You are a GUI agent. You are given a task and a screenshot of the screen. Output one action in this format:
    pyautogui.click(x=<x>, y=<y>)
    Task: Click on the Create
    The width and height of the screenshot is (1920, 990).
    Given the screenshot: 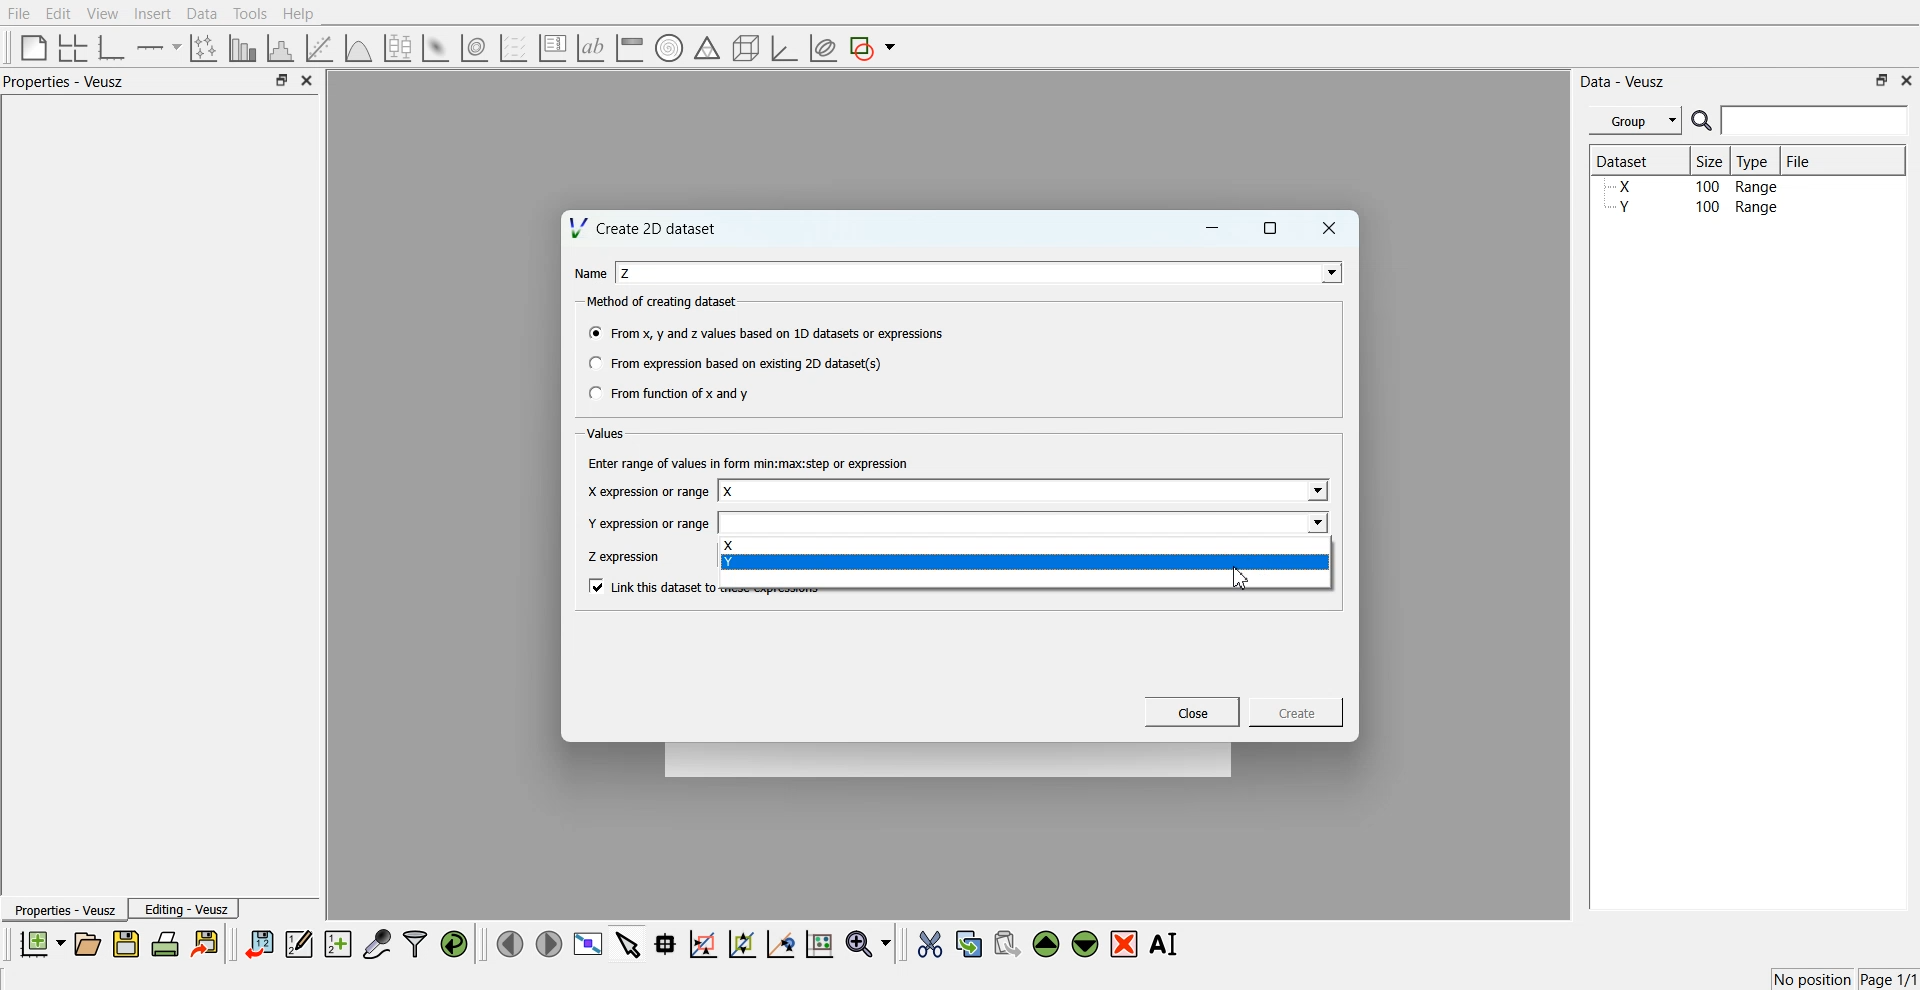 What is the action you would take?
    pyautogui.click(x=1297, y=711)
    